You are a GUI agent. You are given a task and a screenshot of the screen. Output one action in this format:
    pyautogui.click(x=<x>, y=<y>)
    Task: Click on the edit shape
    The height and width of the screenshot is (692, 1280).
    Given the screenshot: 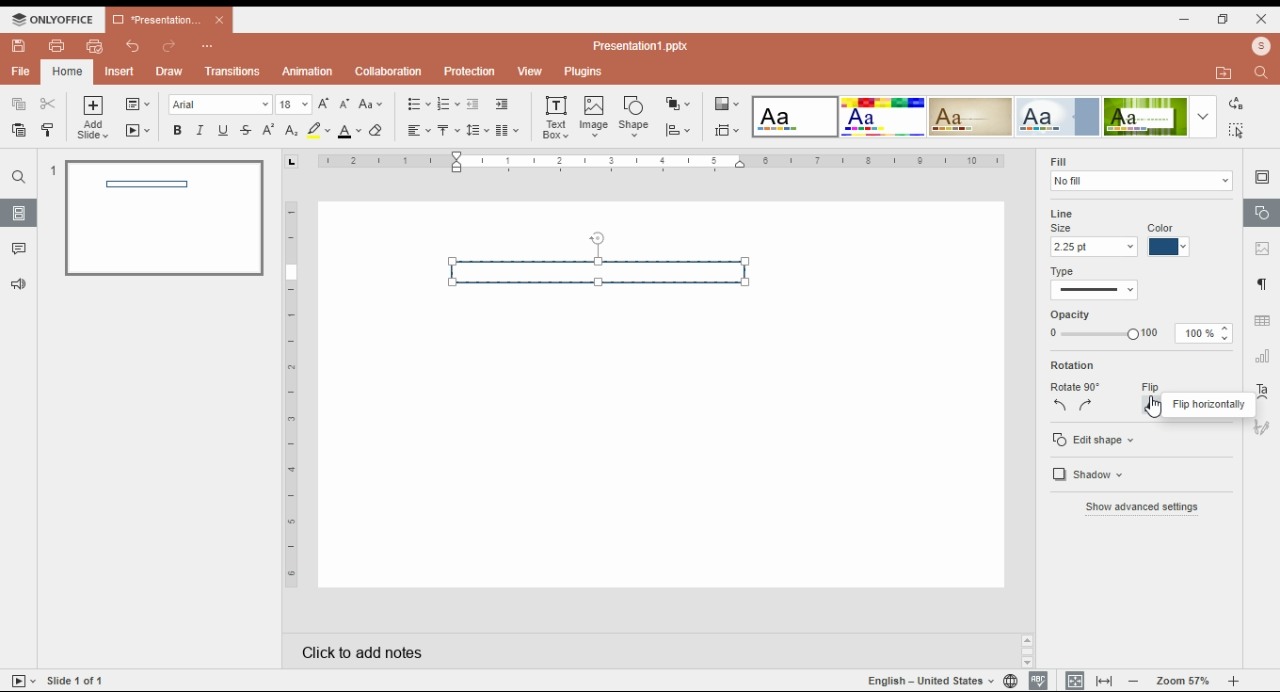 What is the action you would take?
    pyautogui.click(x=1092, y=438)
    